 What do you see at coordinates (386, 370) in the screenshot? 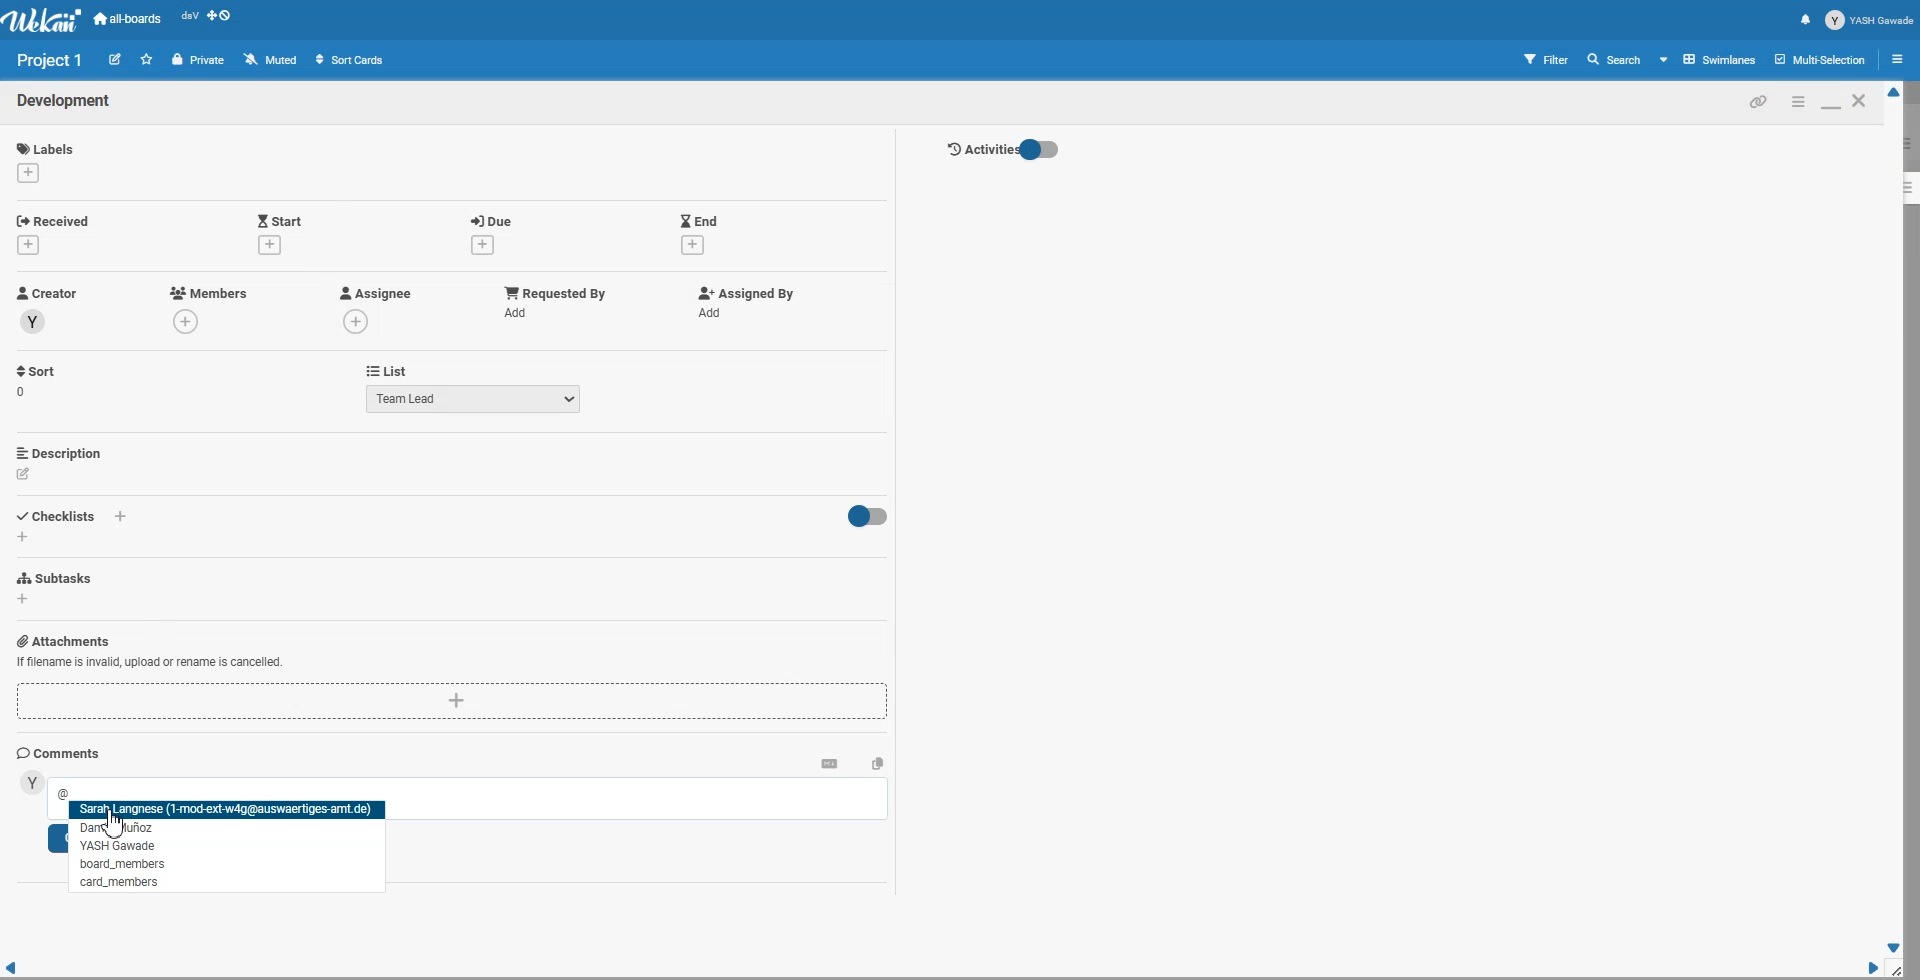
I see `List` at bounding box center [386, 370].